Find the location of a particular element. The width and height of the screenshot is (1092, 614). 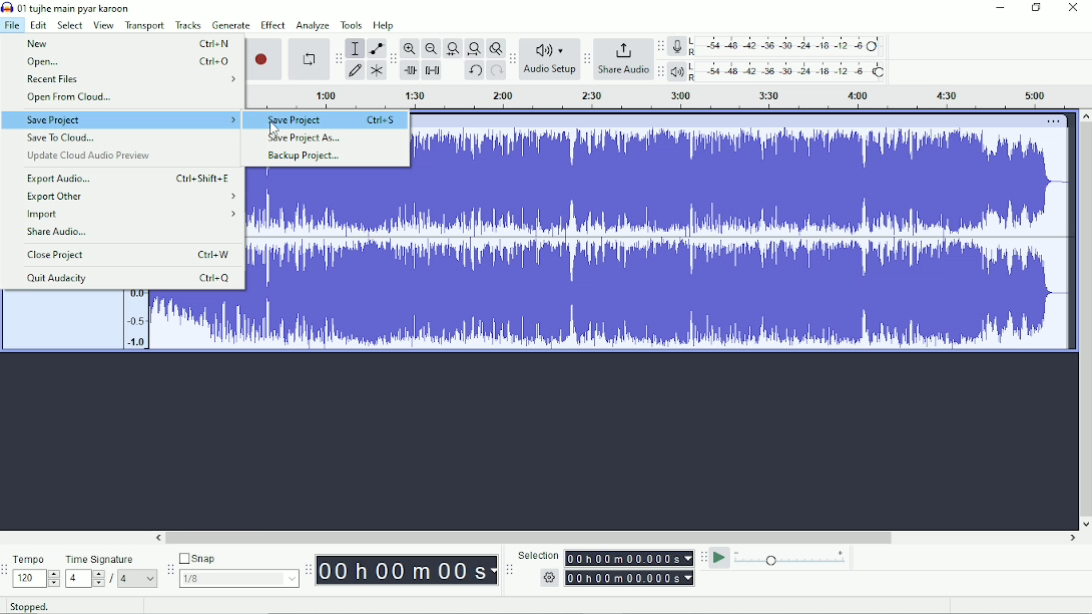

Audio is located at coordinates (327, 258).